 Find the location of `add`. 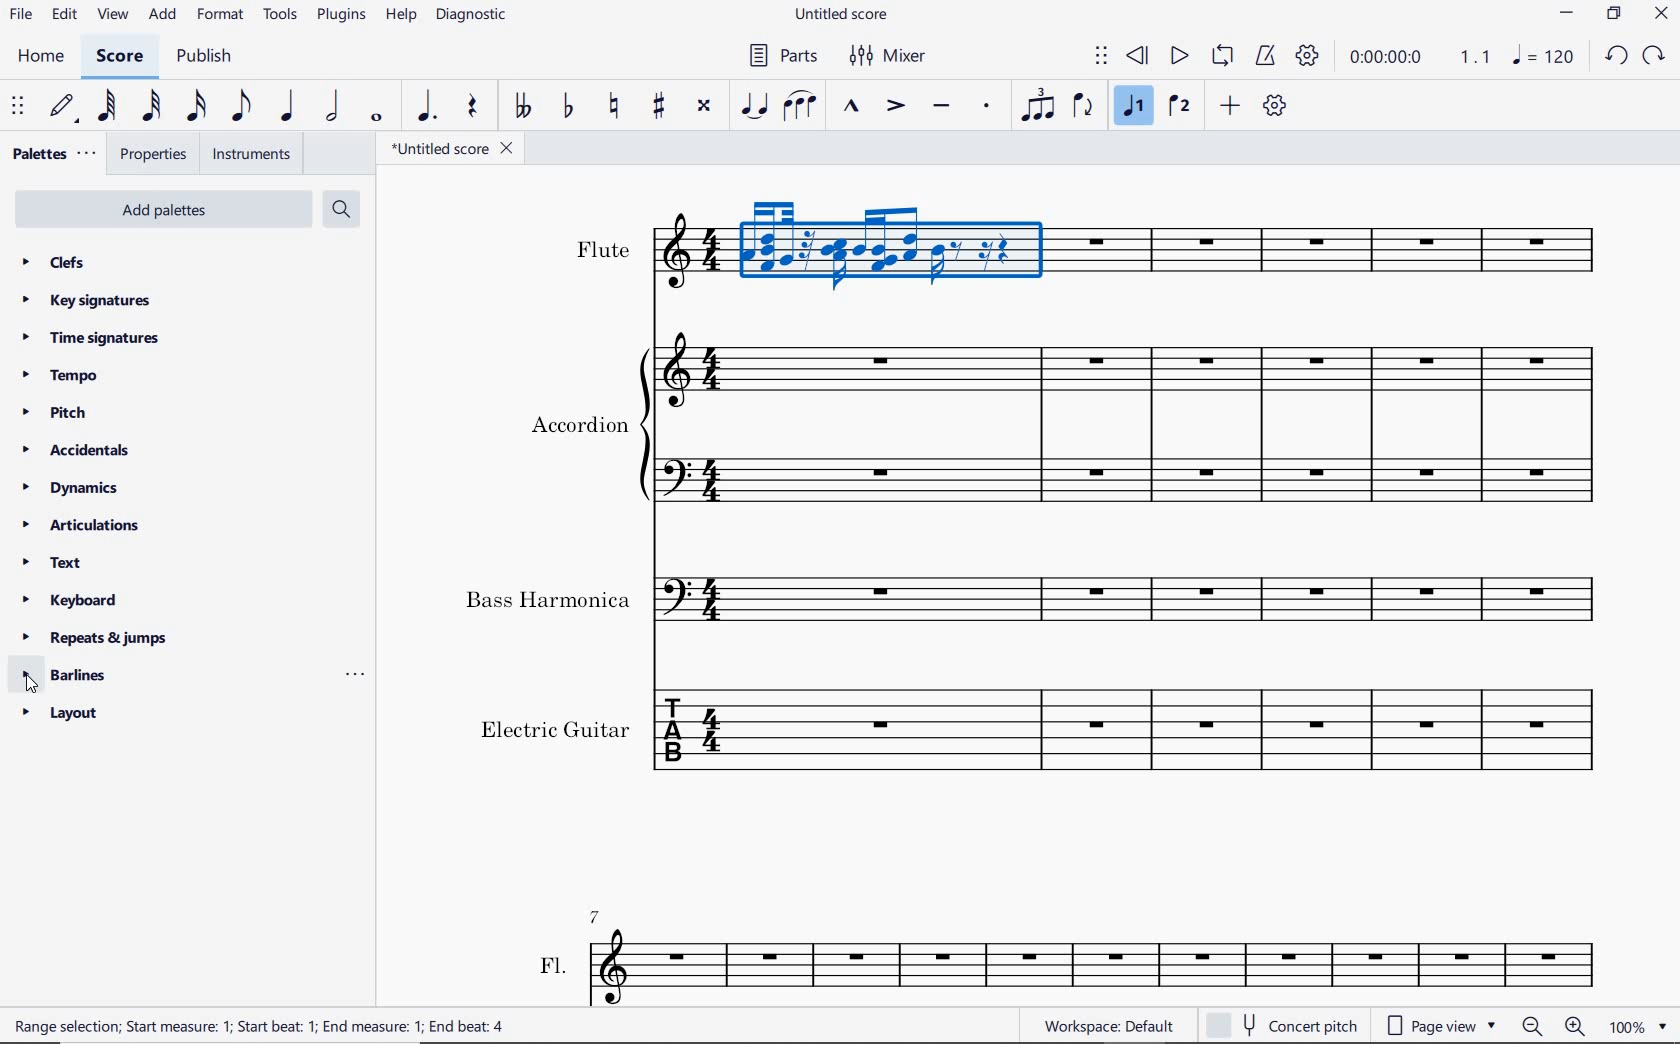

add is located at coordinates (1230, 105).